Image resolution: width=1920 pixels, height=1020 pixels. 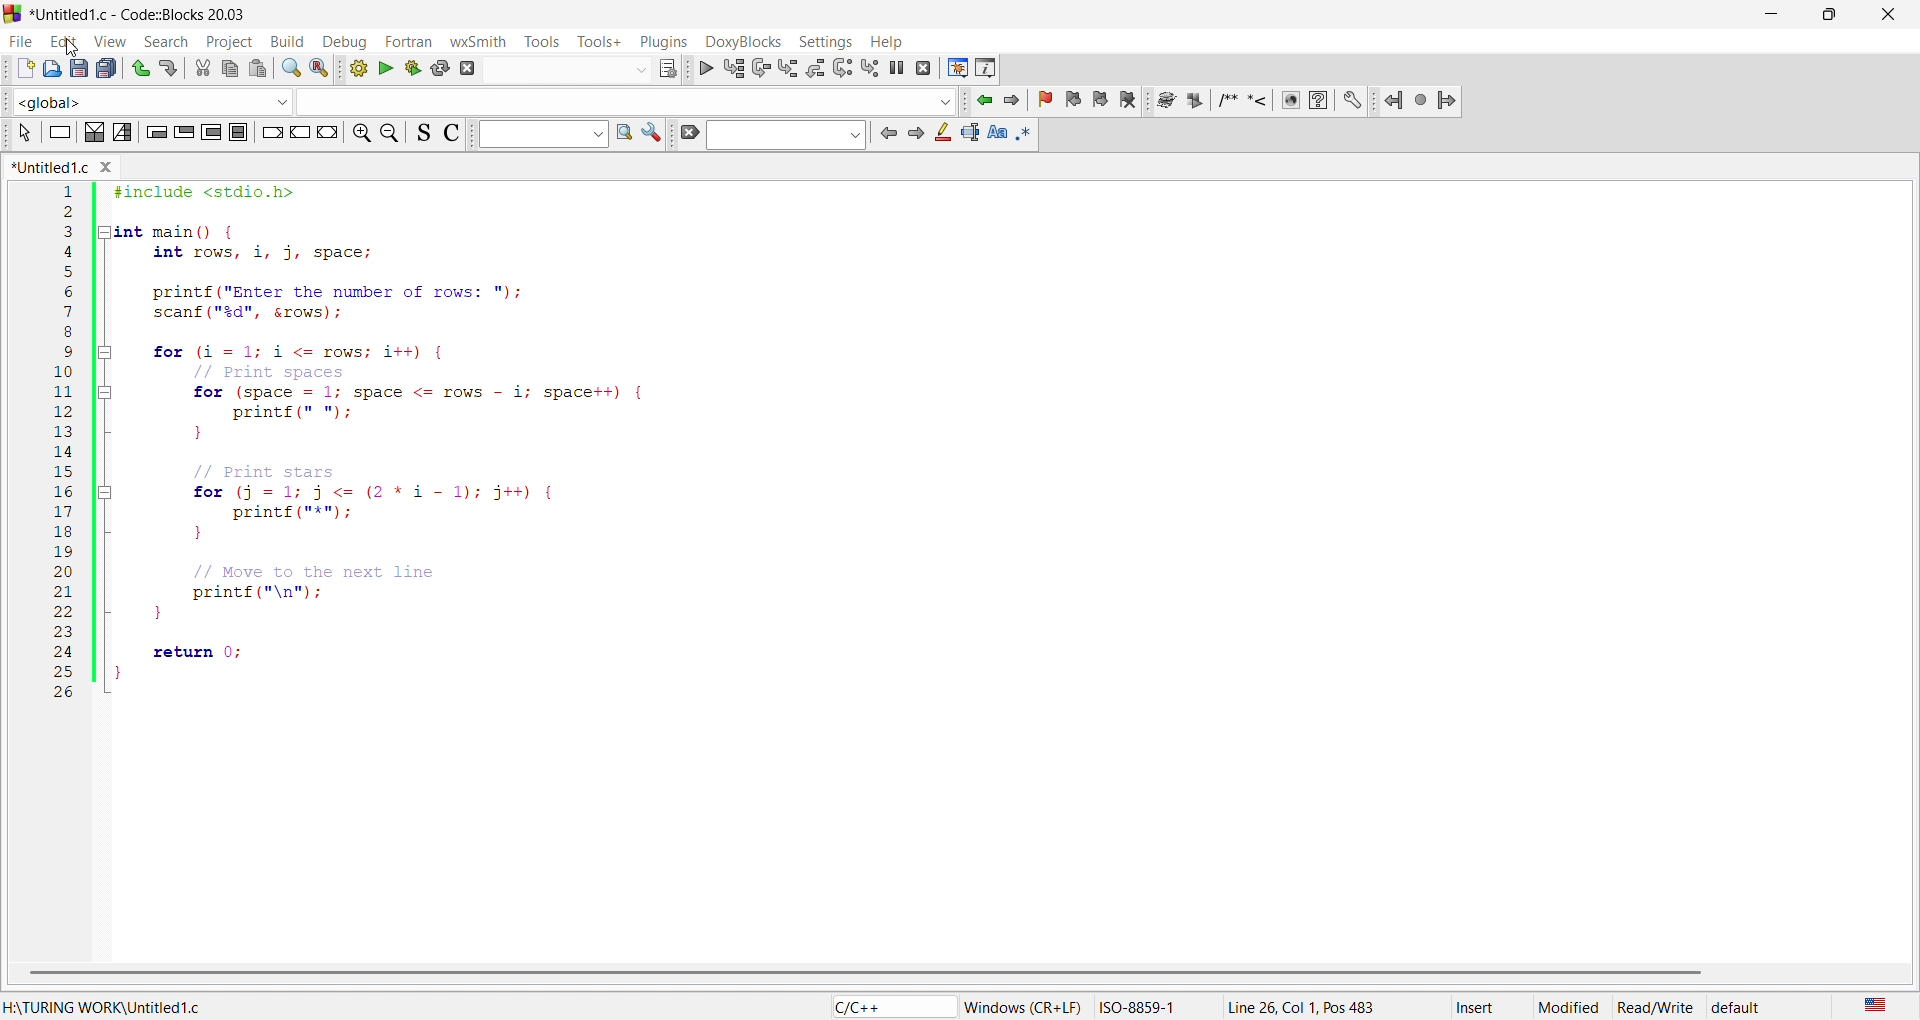 I want to click on title bar, so click(x=870, y=12).